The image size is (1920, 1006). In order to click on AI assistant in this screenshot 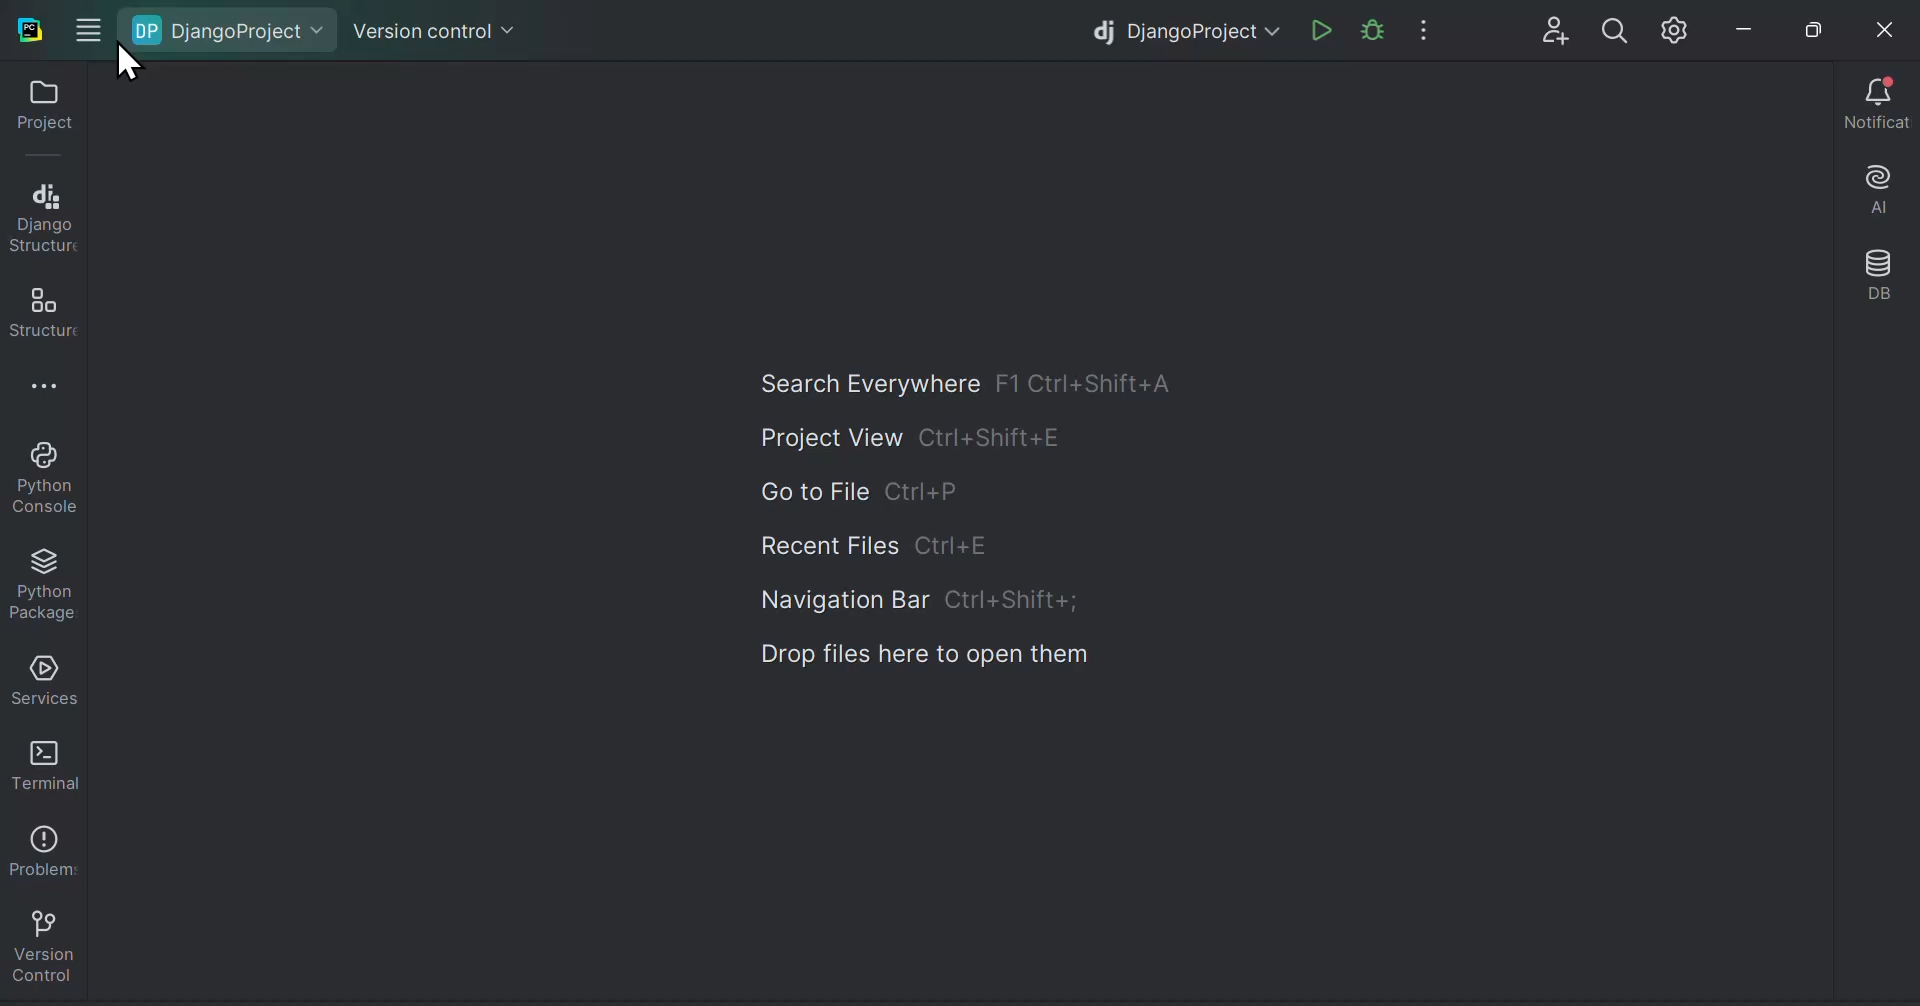, I will do `click(1882, 186)`.